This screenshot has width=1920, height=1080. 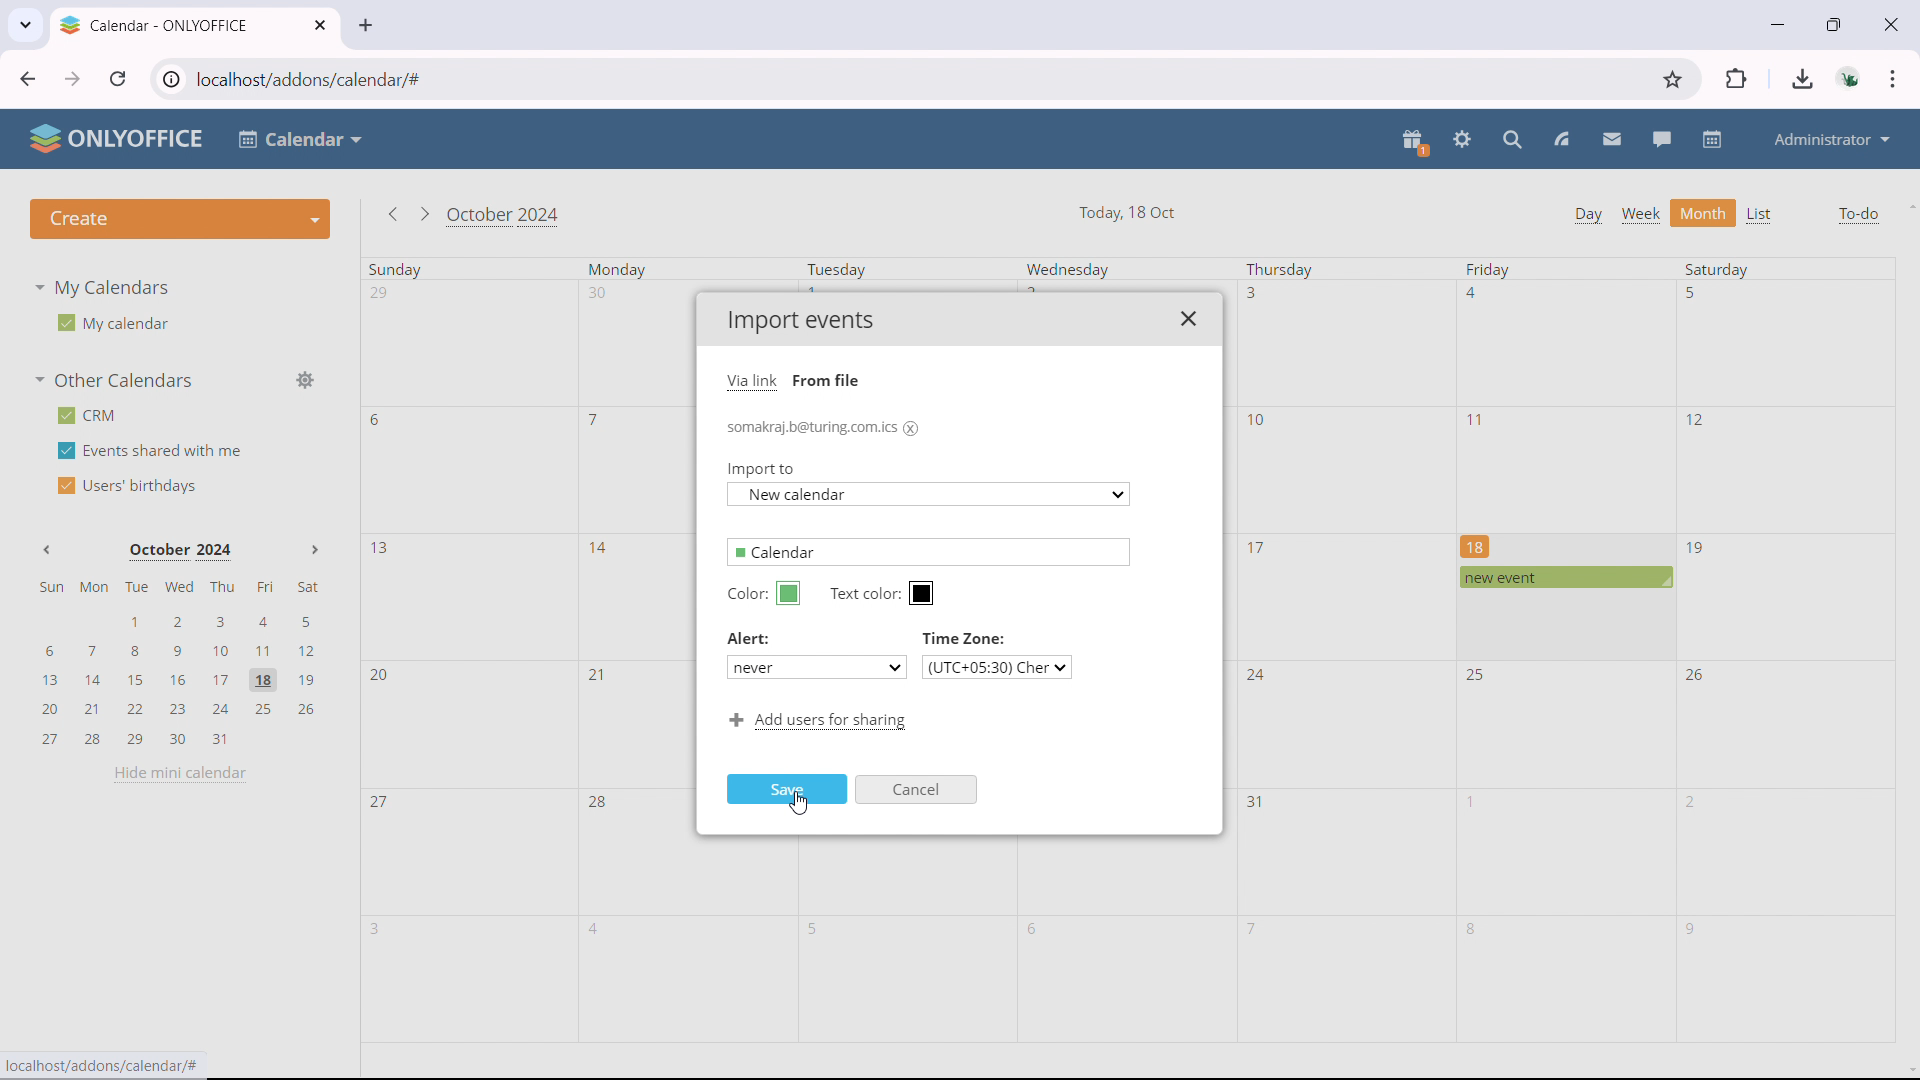 I want to click on Saturday, so click(x=1717, y=268).